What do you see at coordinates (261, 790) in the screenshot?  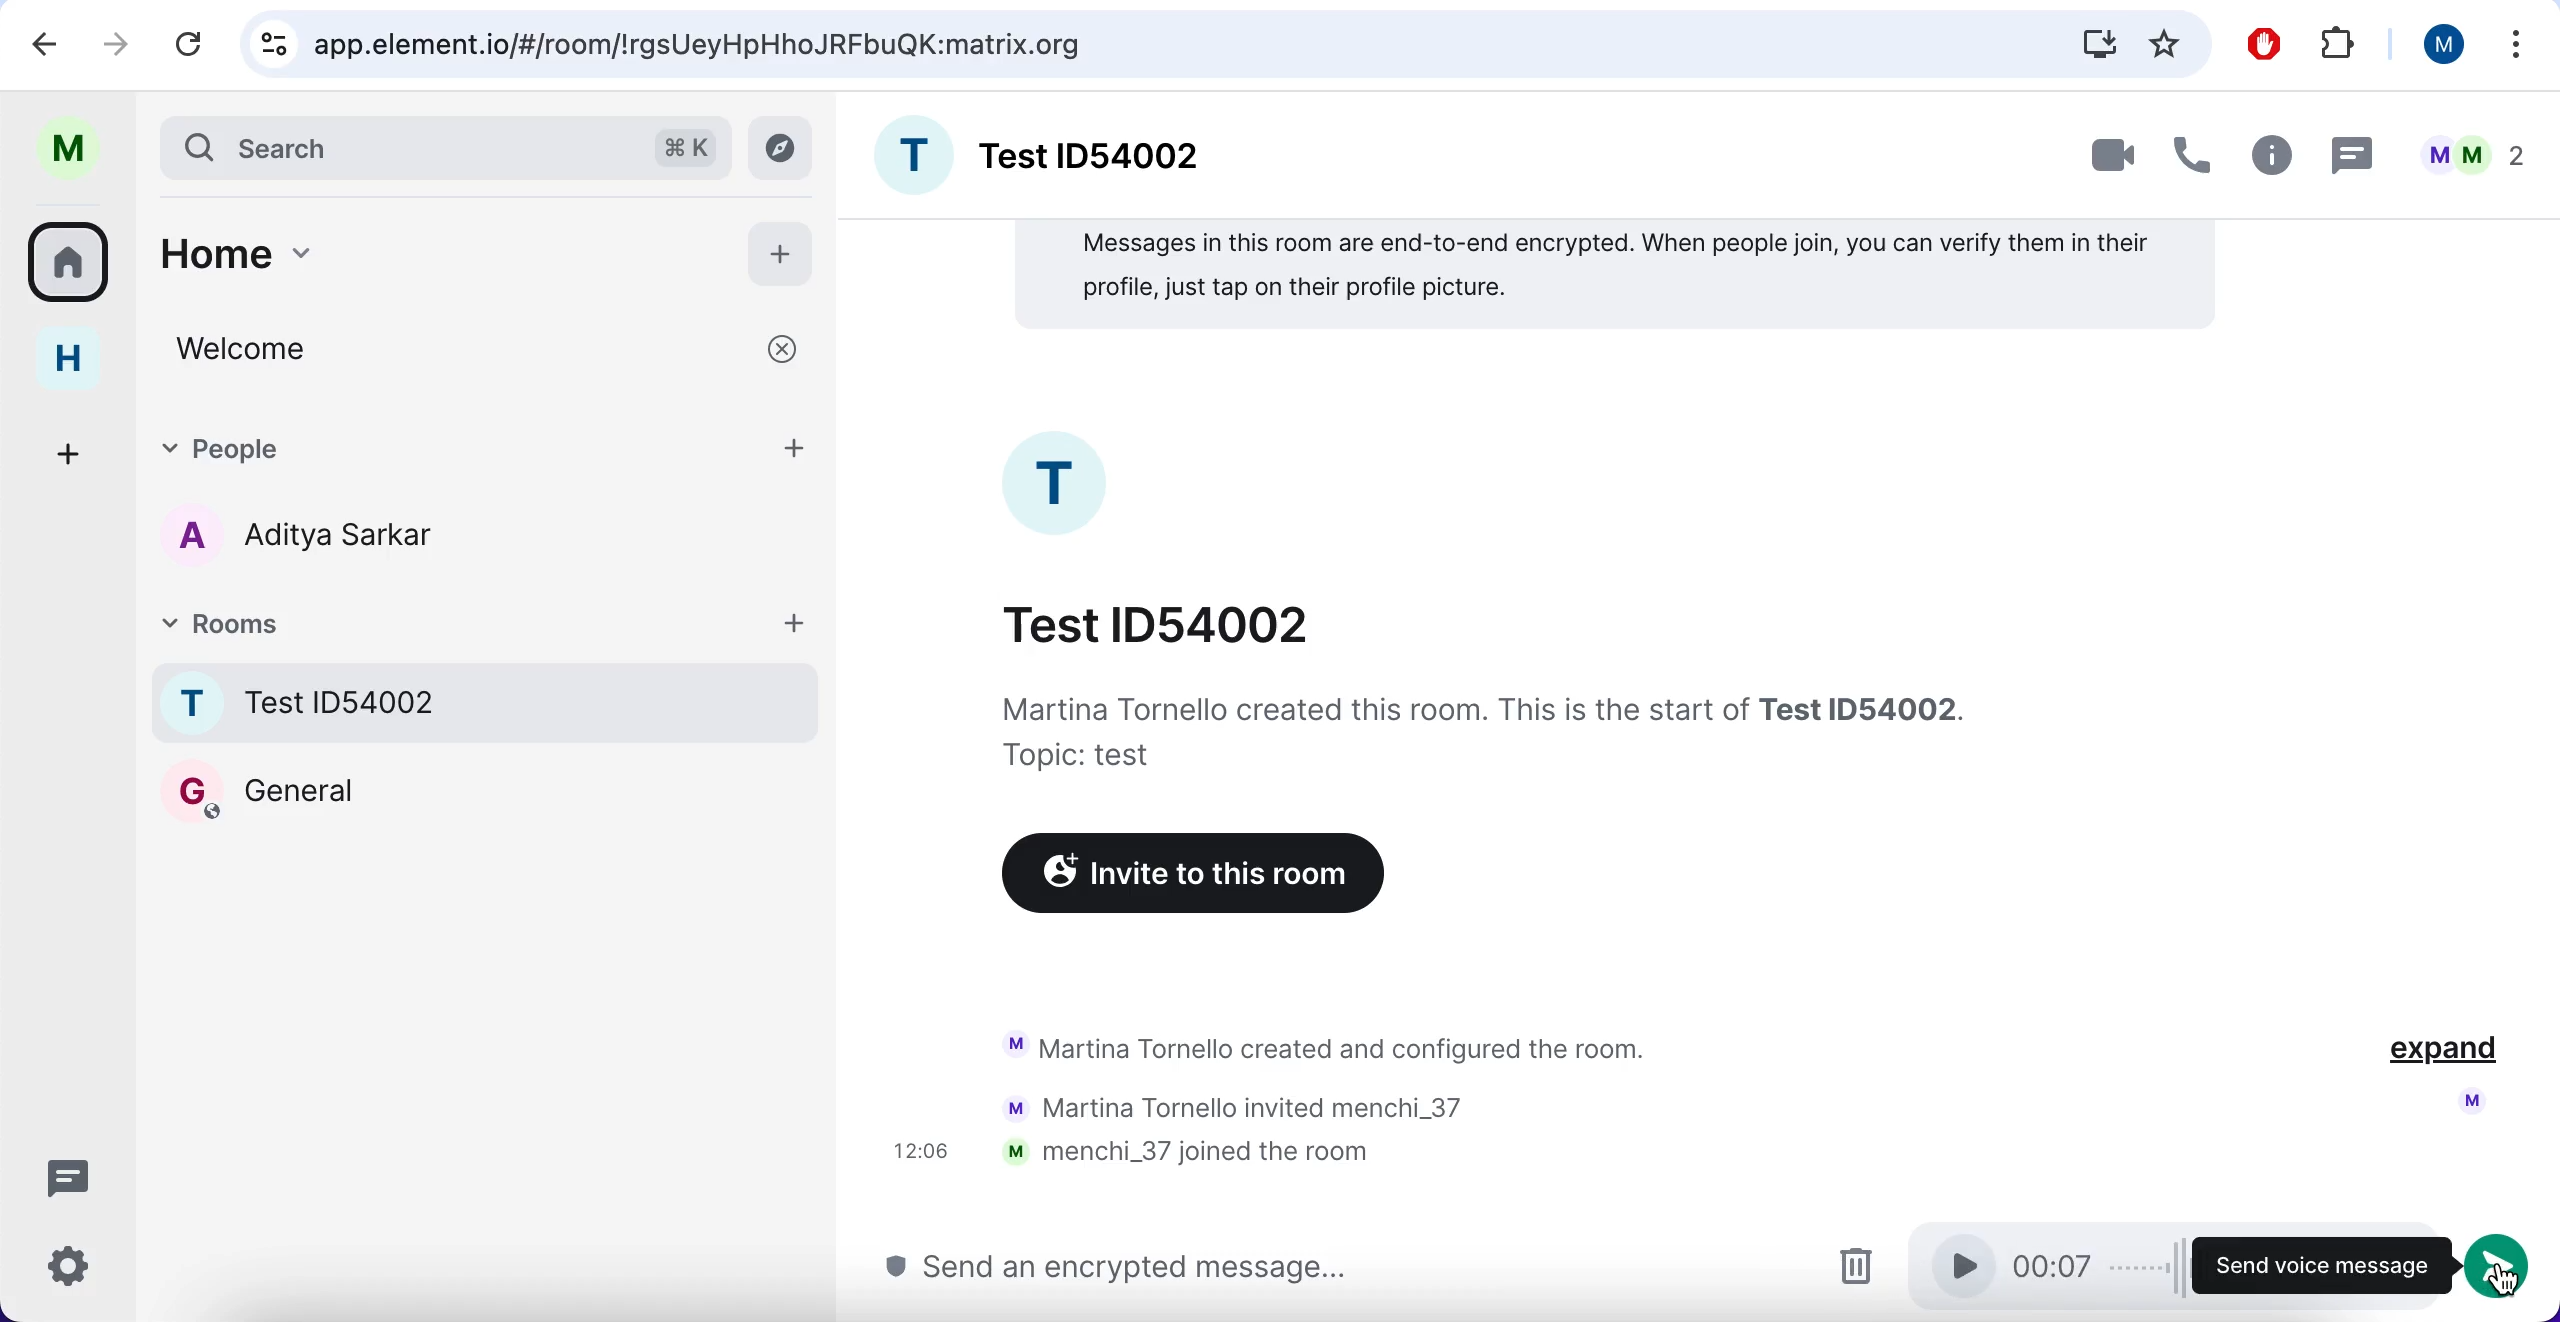 I see `general` at bounding box center [261, 790].